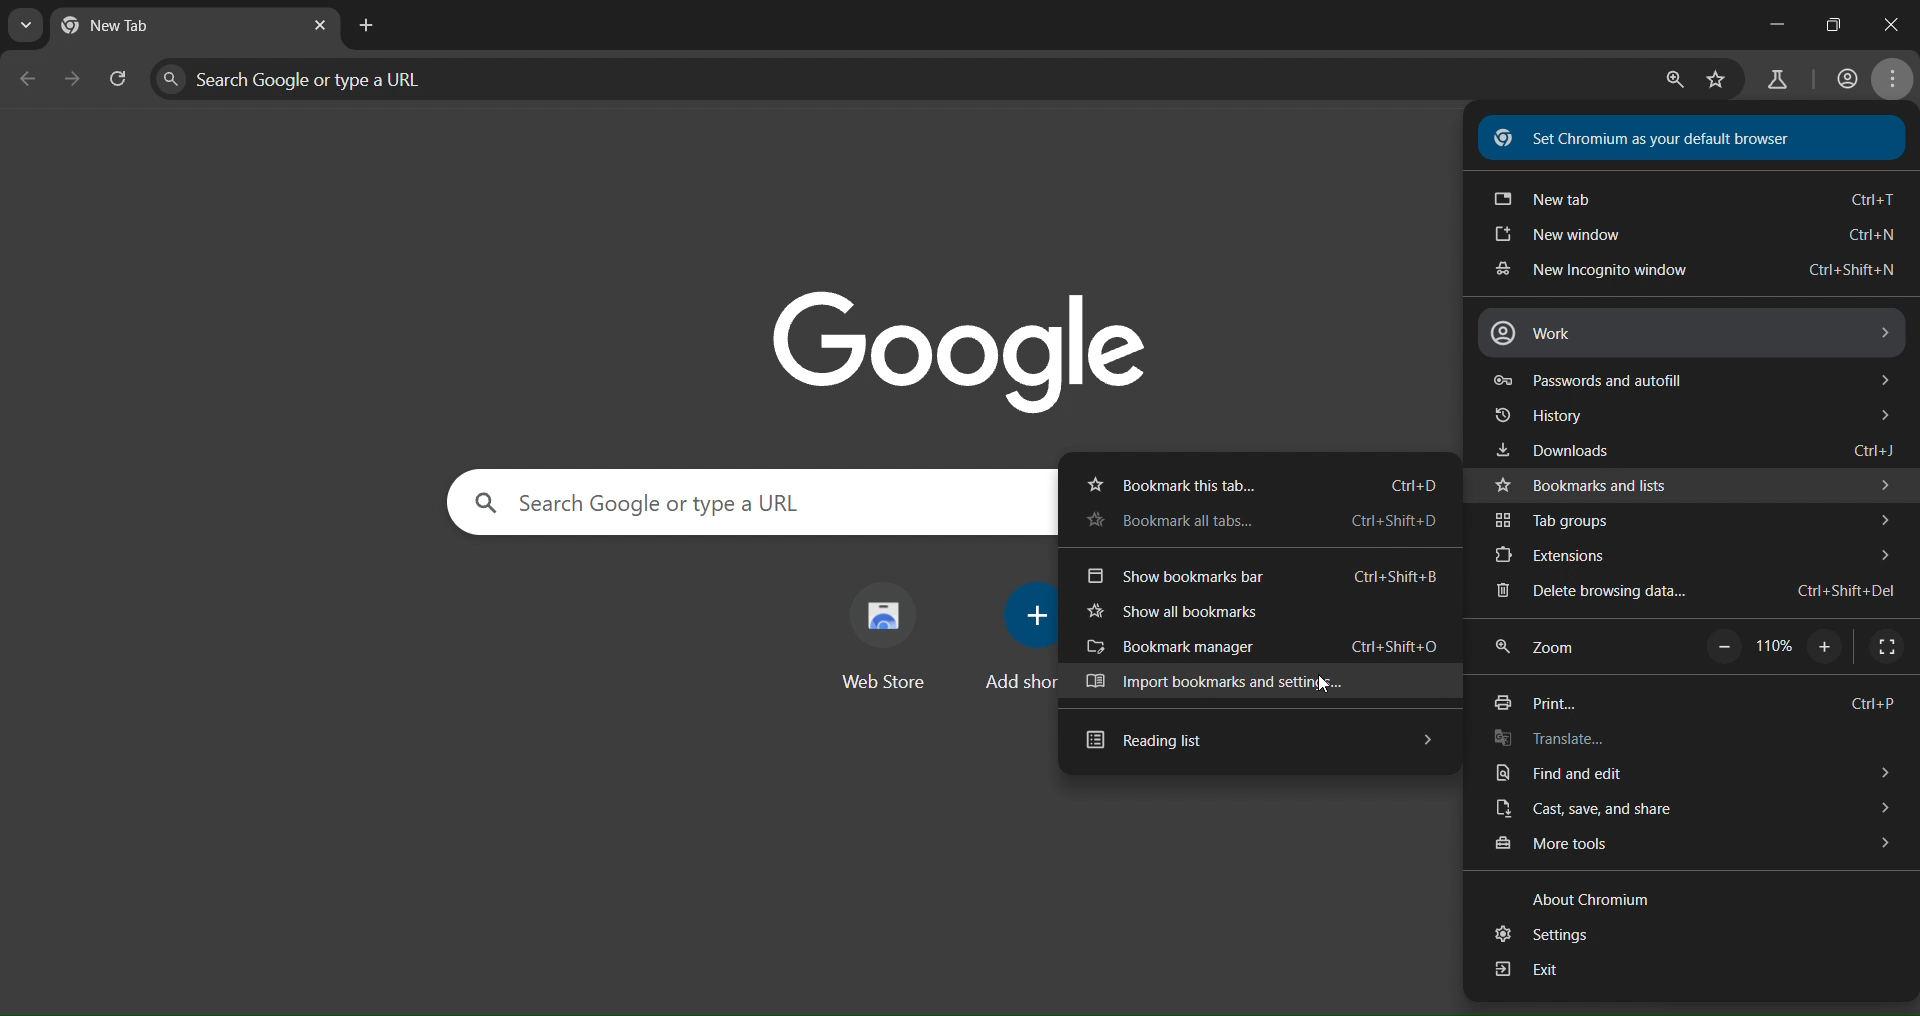 The image size is (1920, 1016). Describe the element at coordinates (1694, 704) in the screenshot. I see `print` at that location.